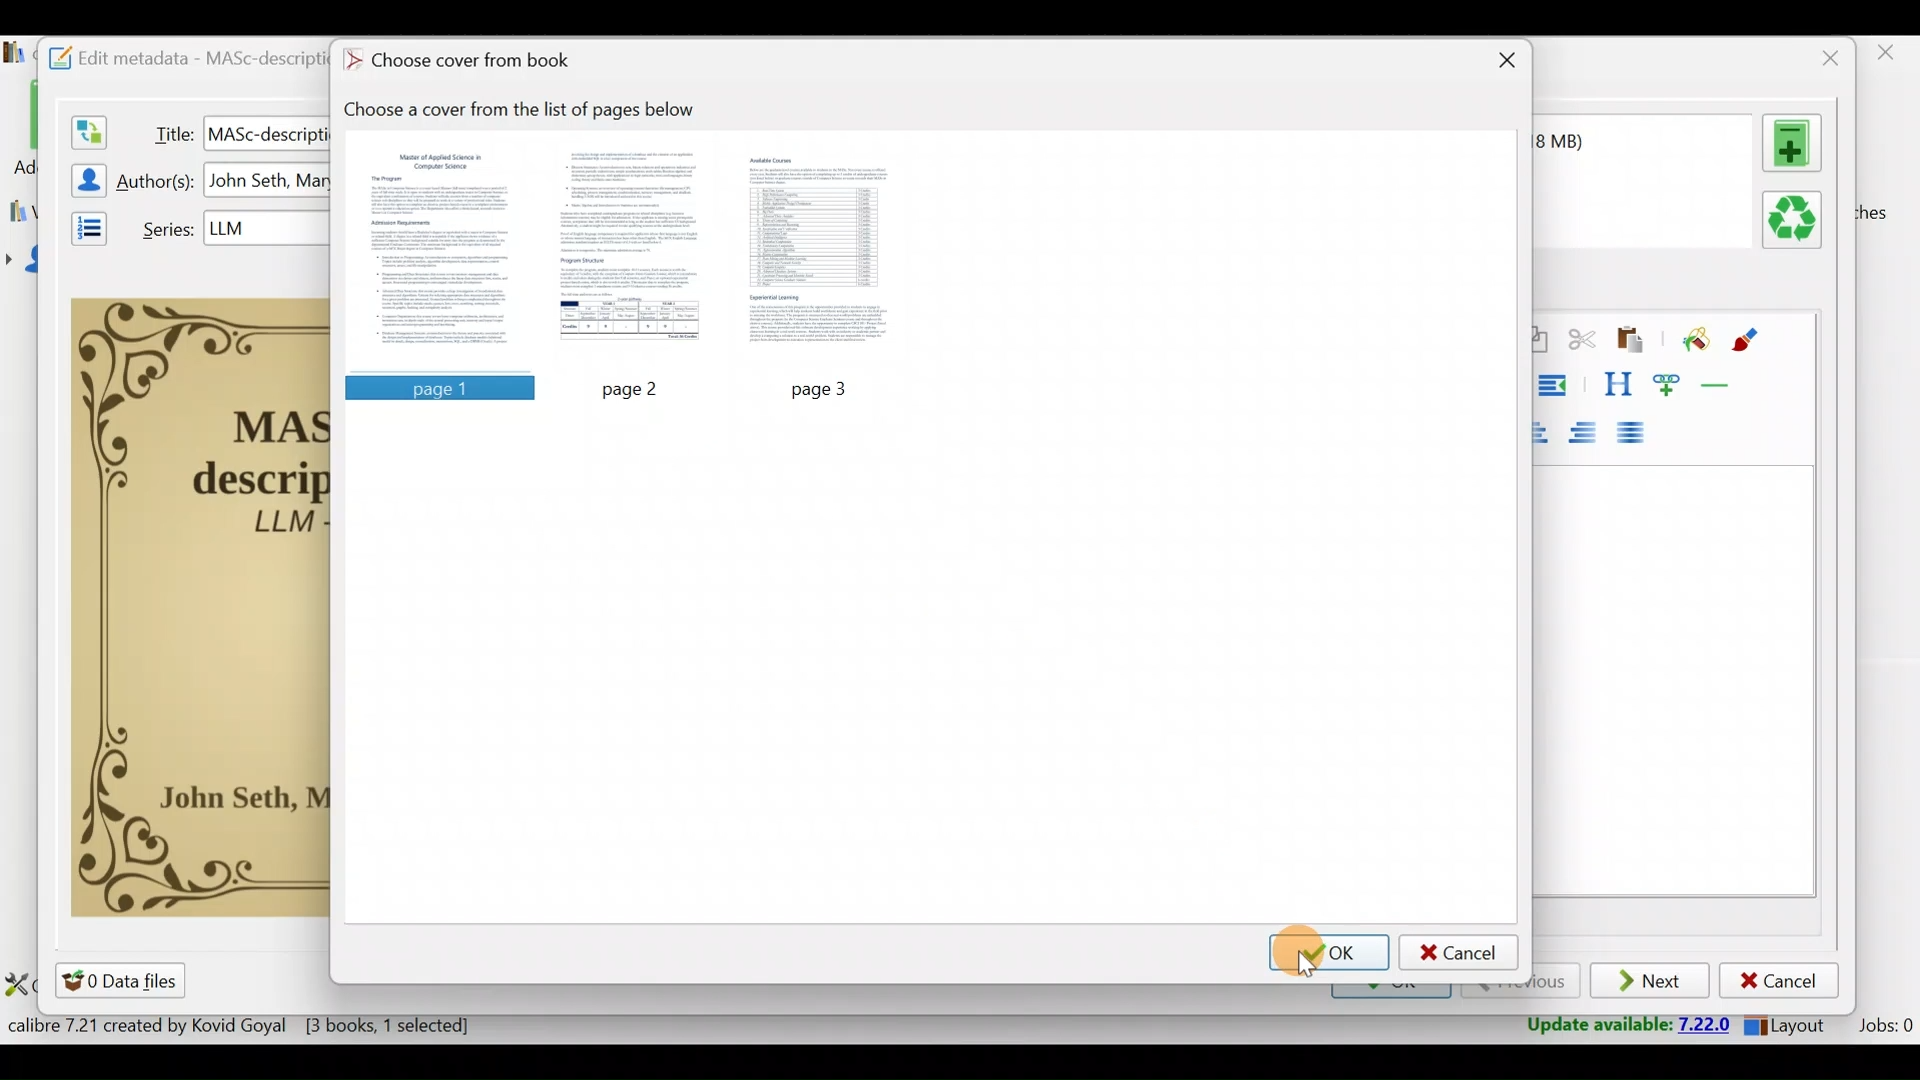  What do you see at coordinates (1556, 385) in the screenshot?
I see `Decrease indentation` at bounding box center [1556, 385].